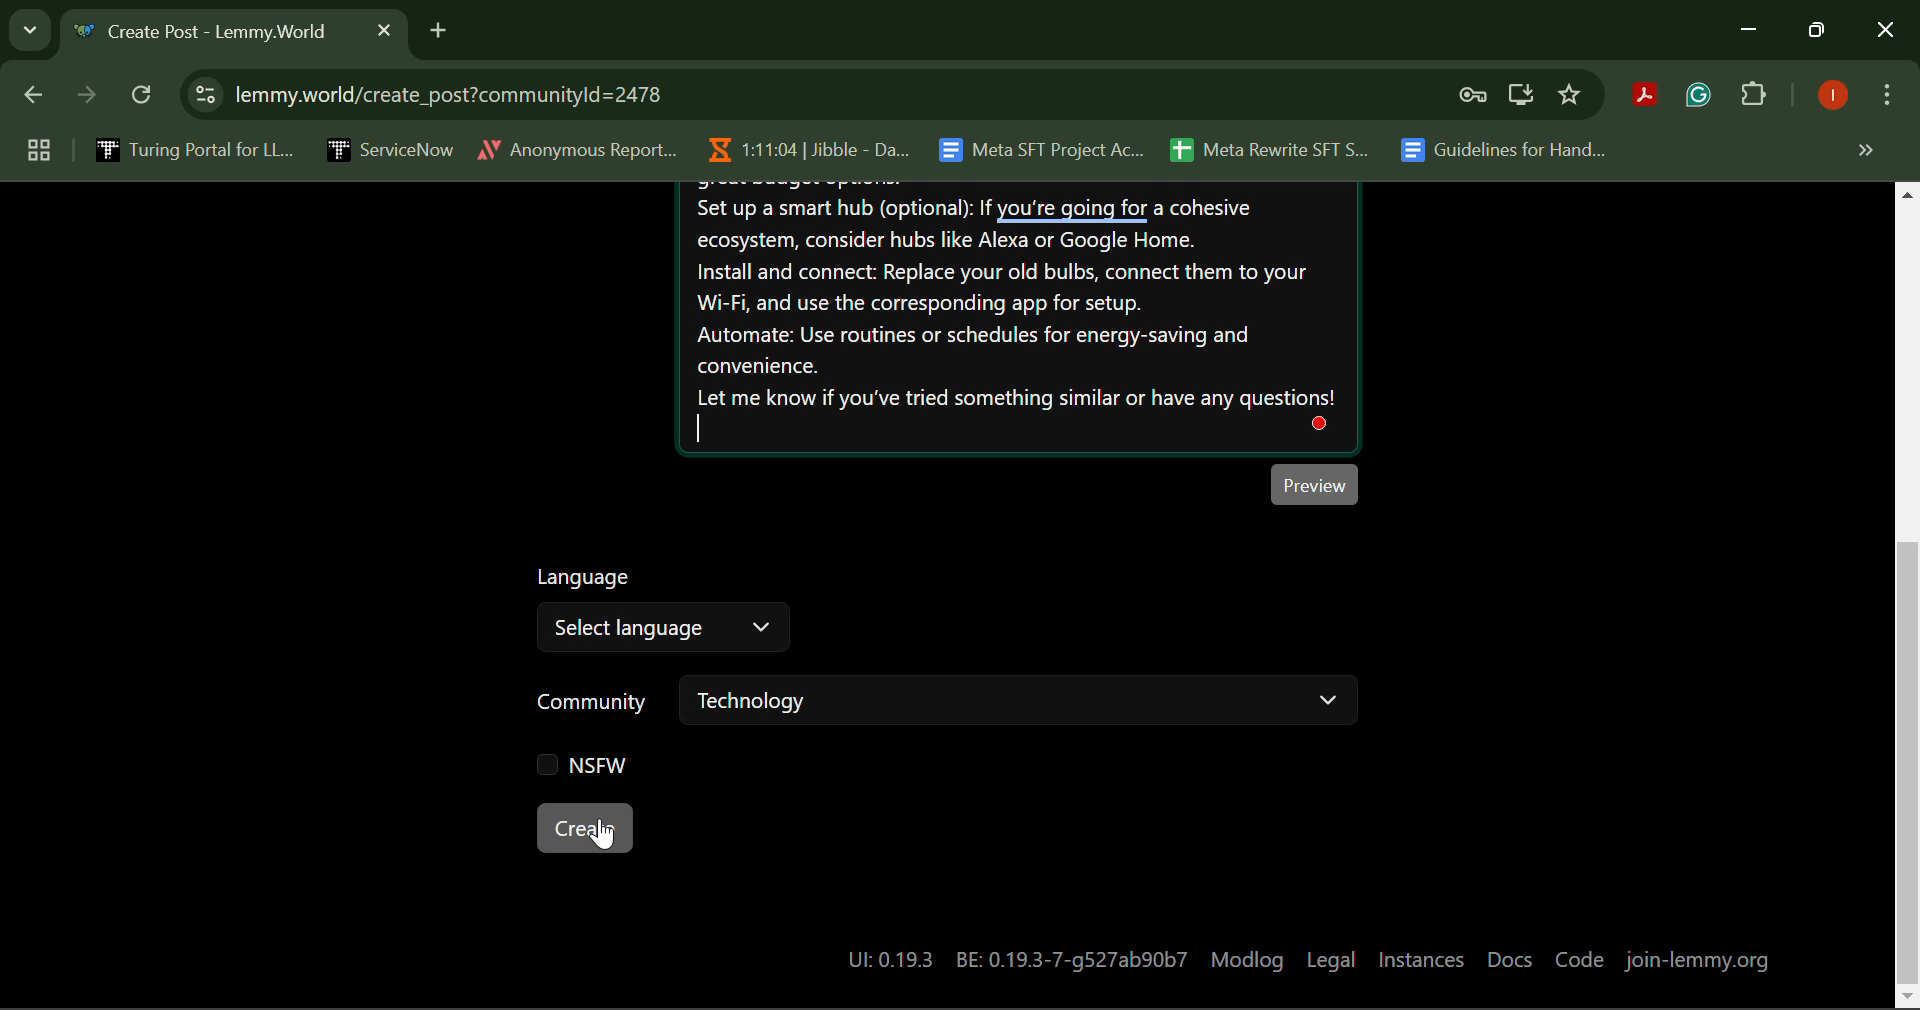  I want to click on Legal, so click(1332, 954).